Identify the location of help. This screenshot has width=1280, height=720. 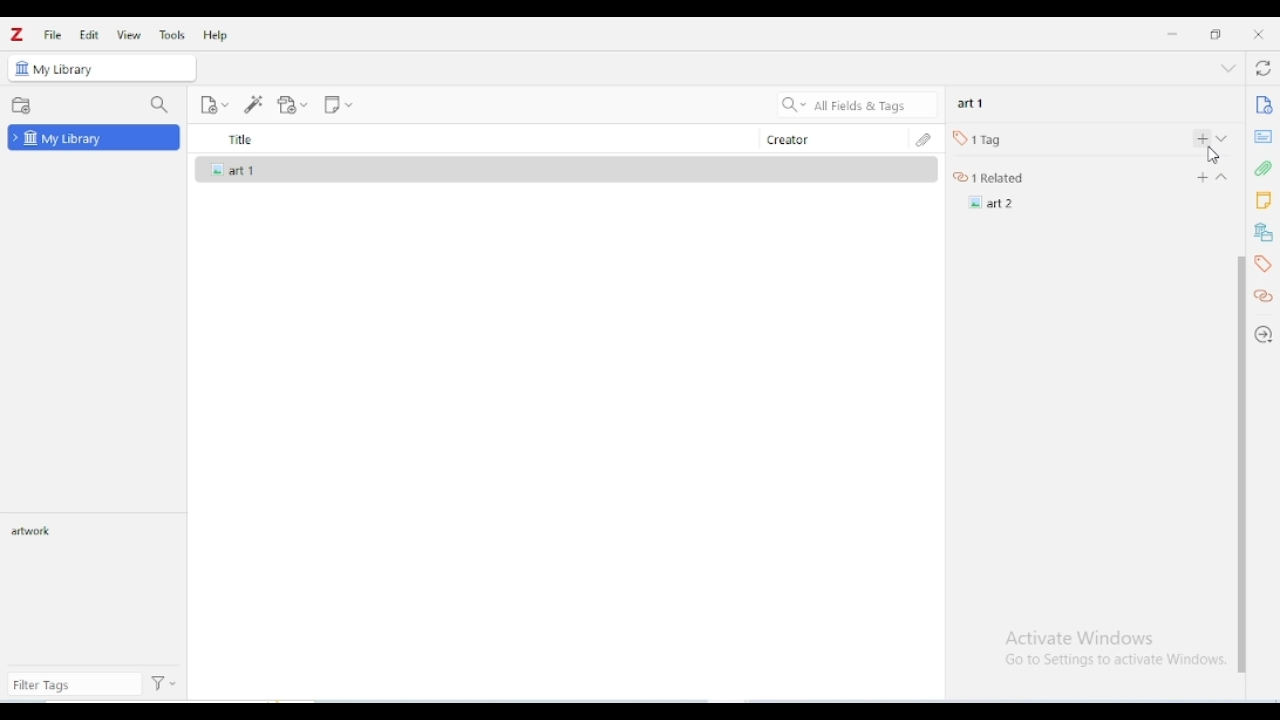
(216, 35).